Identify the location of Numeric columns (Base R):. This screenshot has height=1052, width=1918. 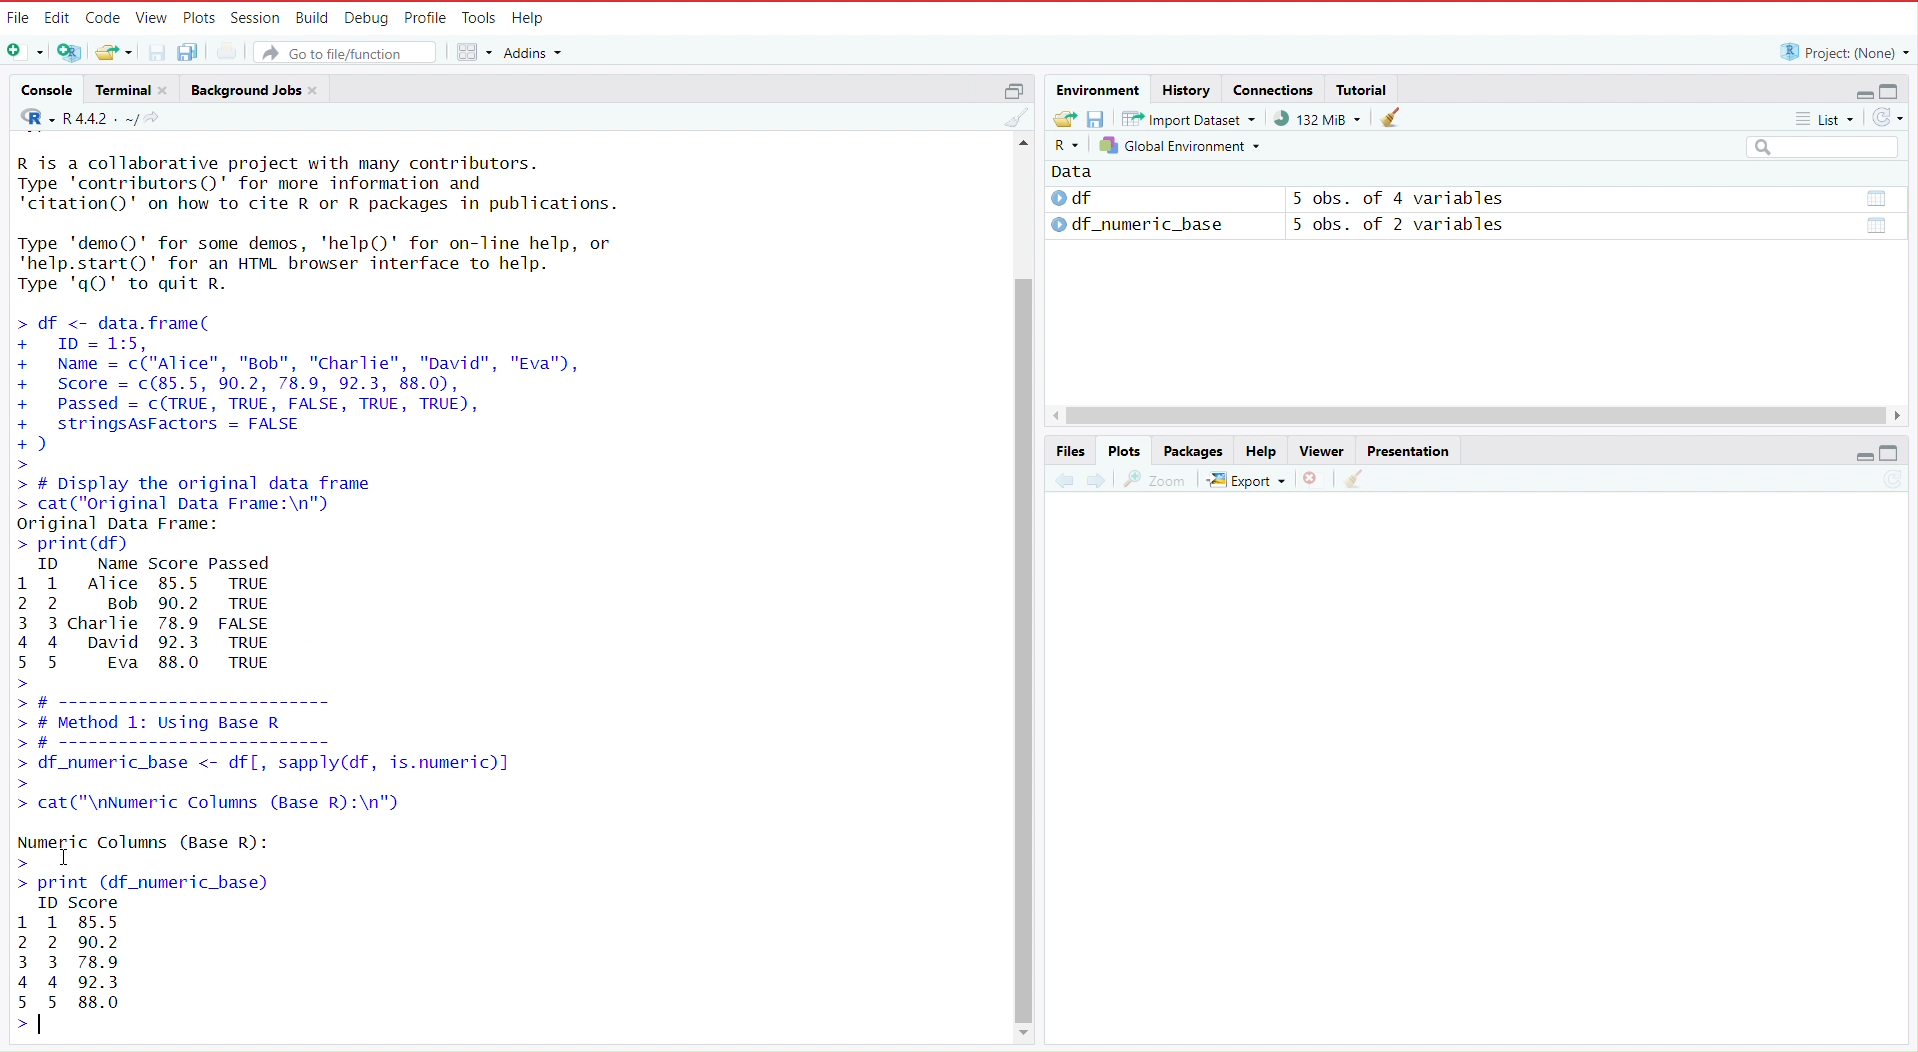
(143, 840).